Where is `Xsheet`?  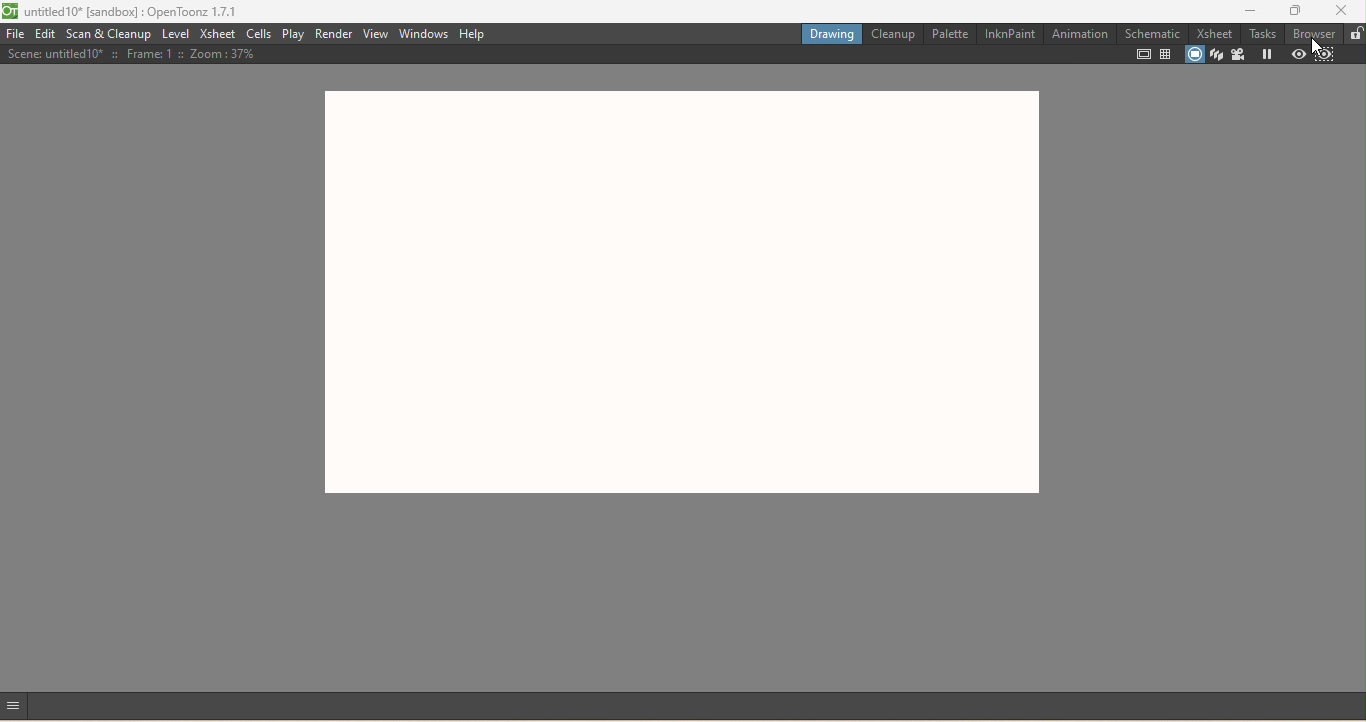
Xsheet is located at coordinates (1216, 34).